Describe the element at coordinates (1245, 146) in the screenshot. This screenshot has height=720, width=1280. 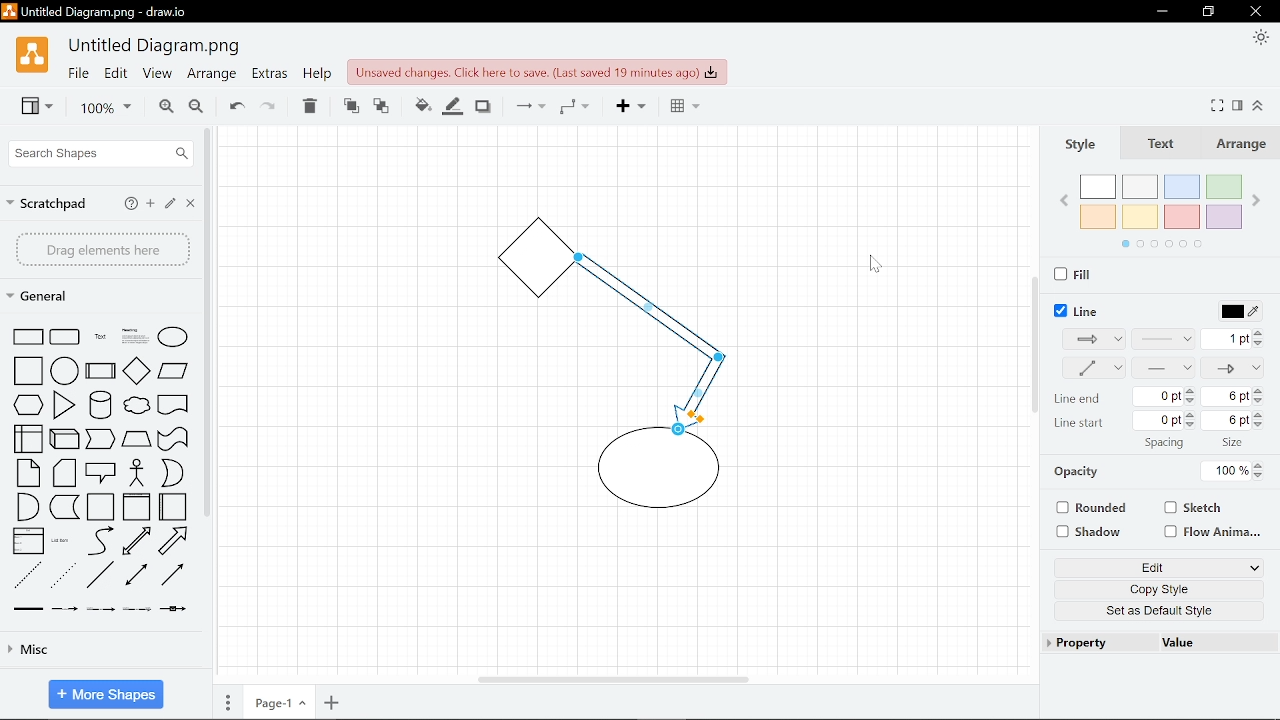
I see `Arrange` at that location.